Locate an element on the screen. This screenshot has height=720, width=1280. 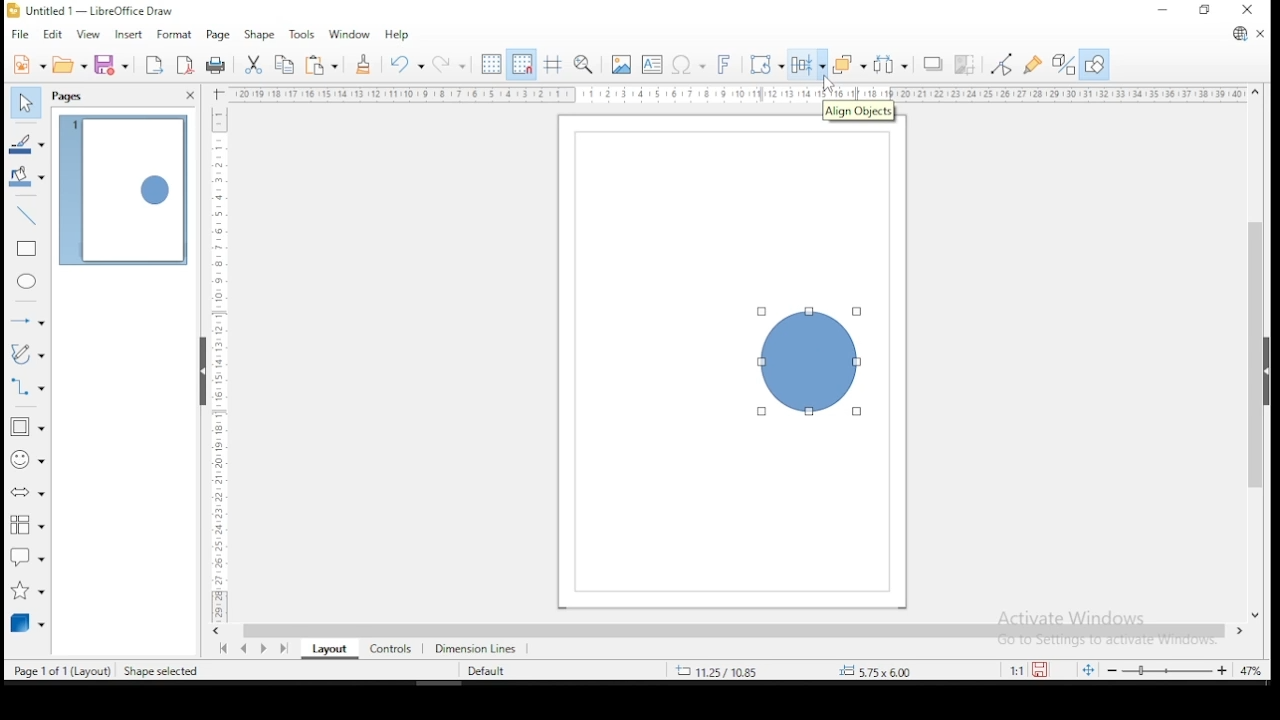
close document is located at coordinates (1260, 32).